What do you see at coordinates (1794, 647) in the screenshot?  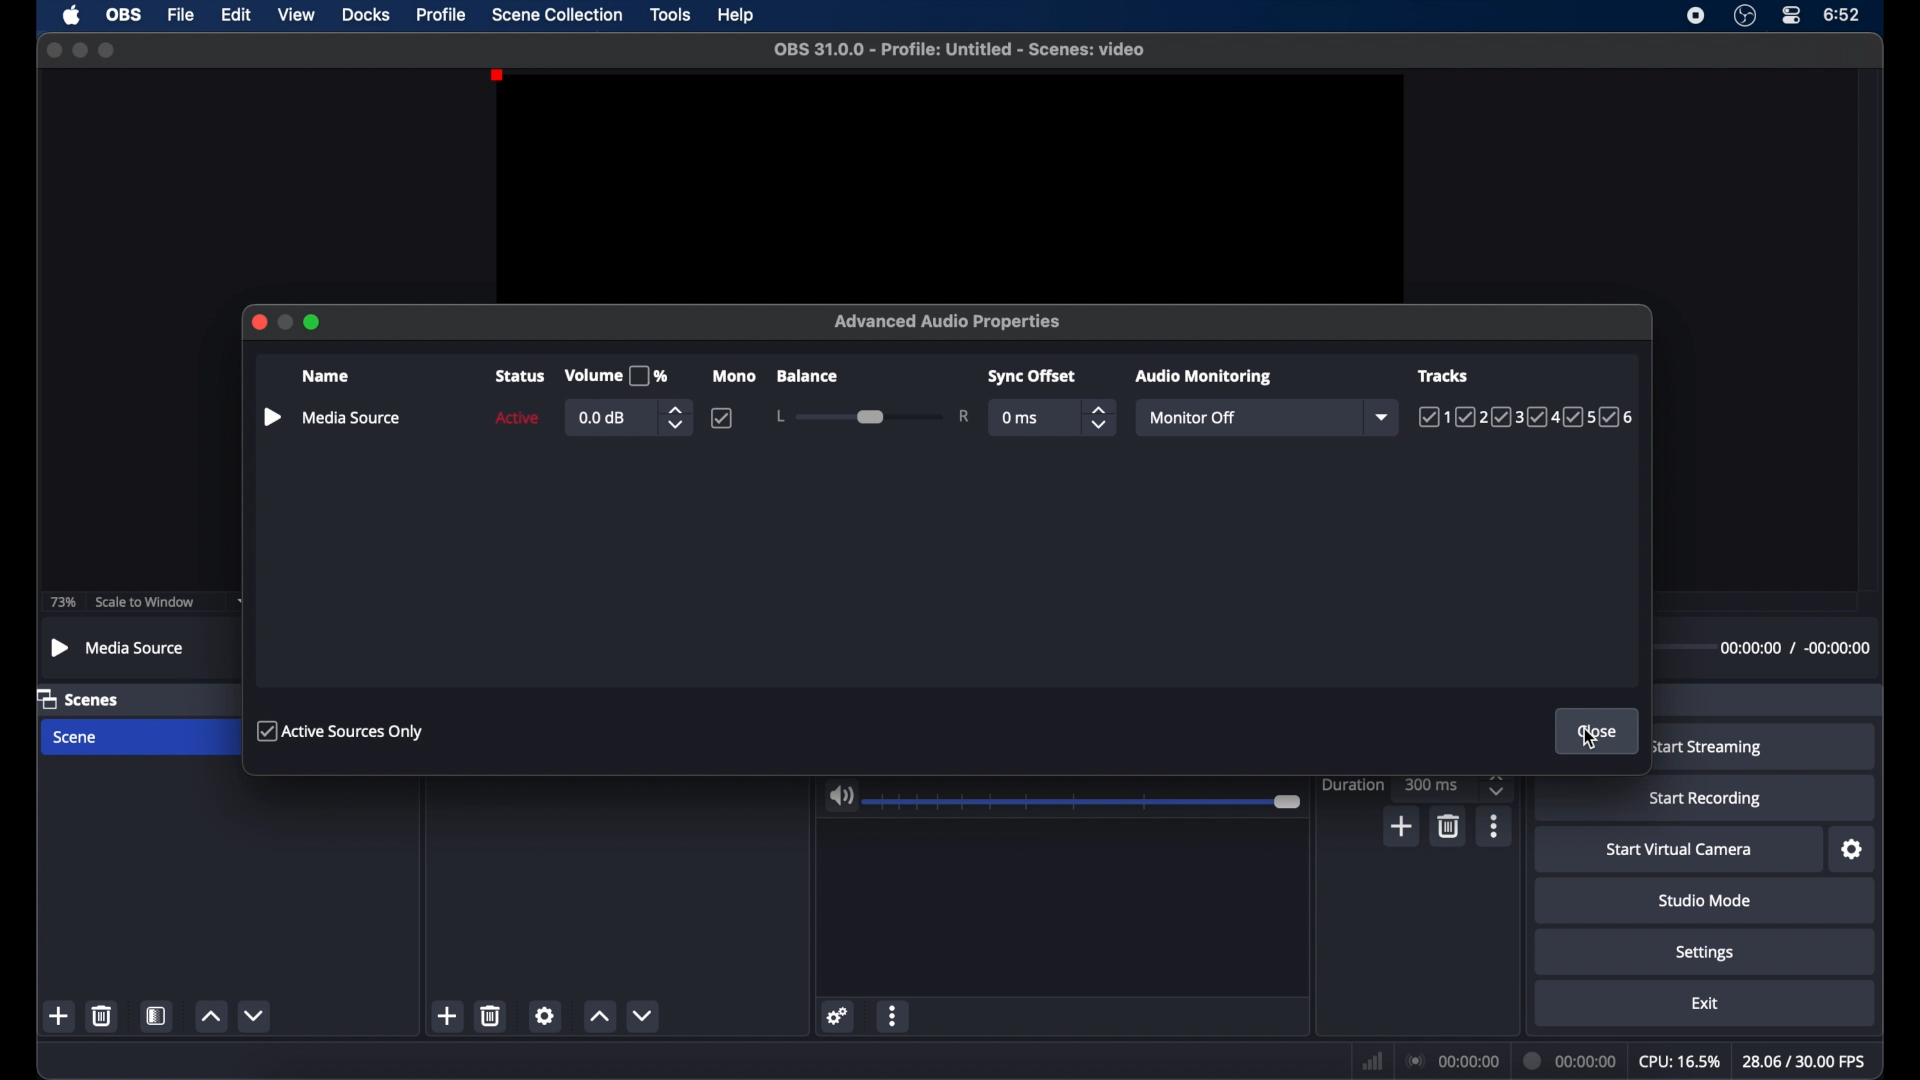 I see `timestamps` at bounding box center [1794, 647].